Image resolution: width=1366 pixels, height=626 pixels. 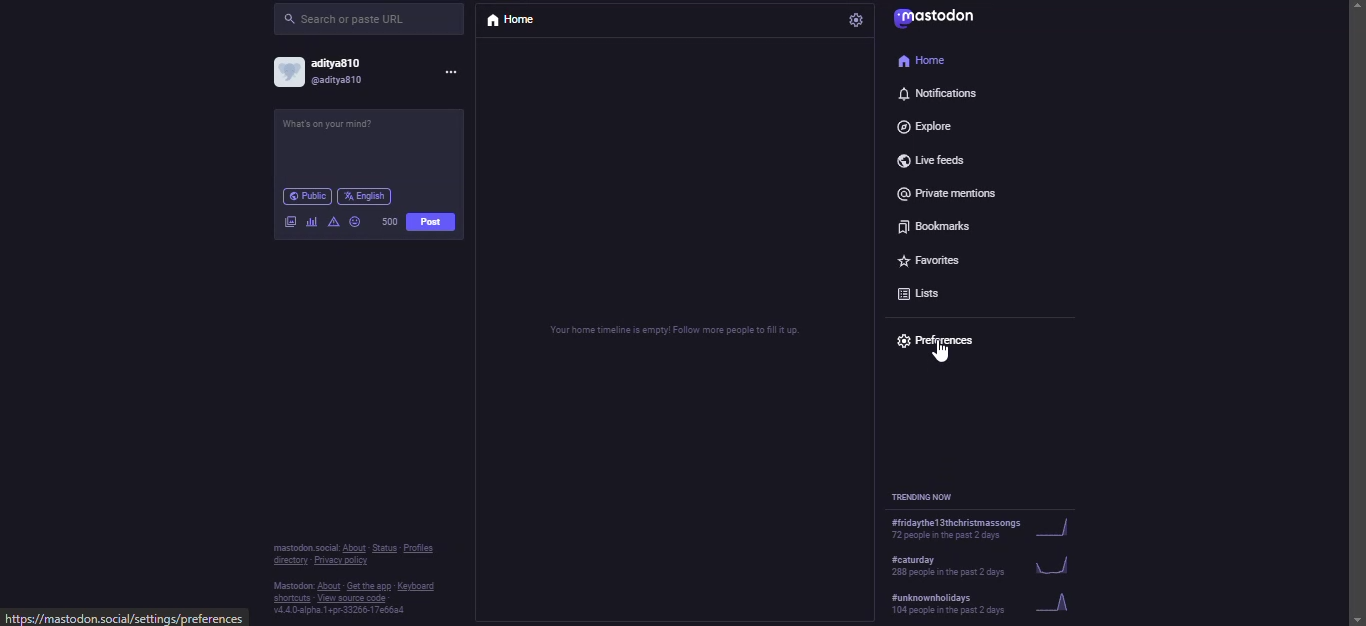 I want to click on mastodon.social, so click(x=306, y=548).